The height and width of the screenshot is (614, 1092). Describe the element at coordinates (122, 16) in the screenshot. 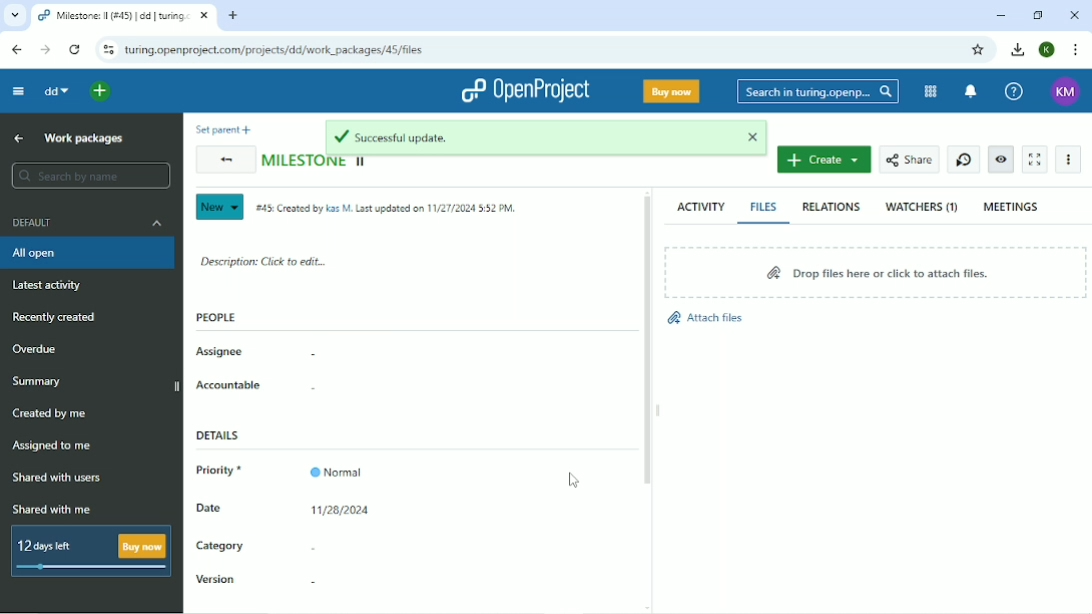

I see `Current tab` at that location.